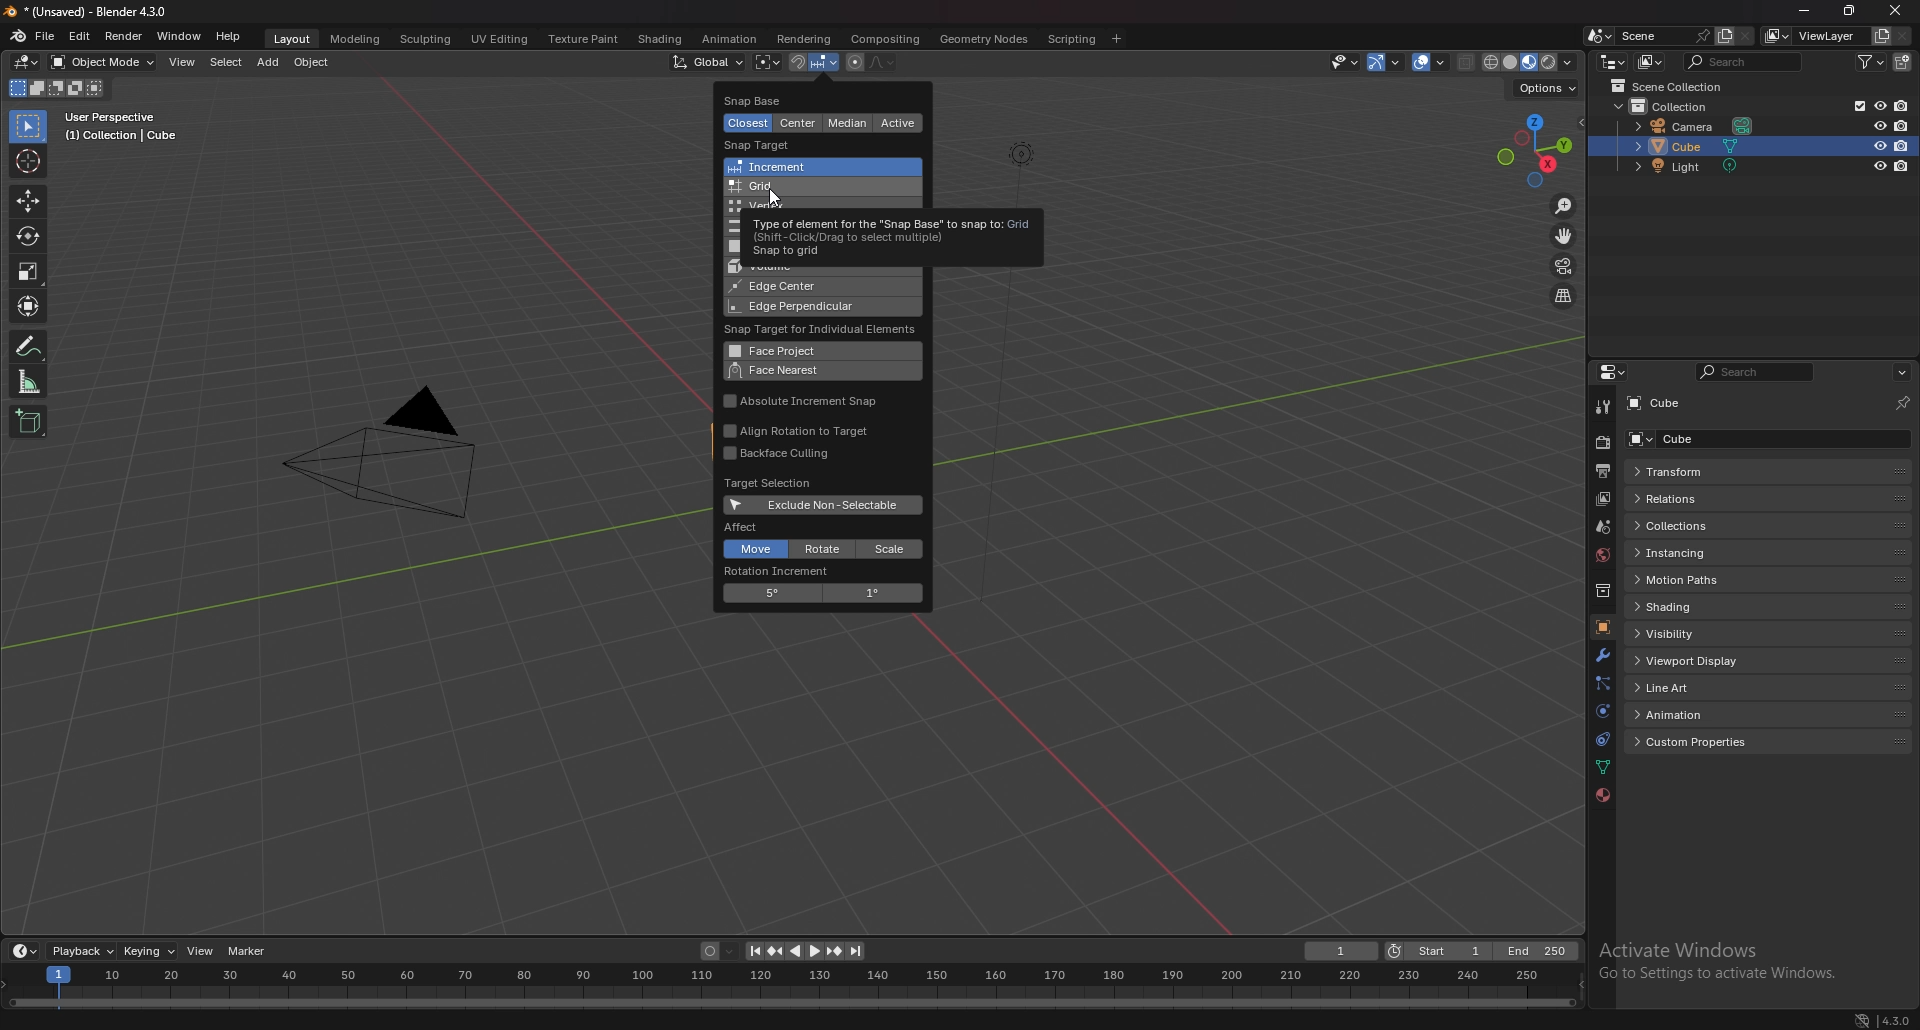  Describe the element at coordinates (770, 594) in the screenshot. I see `5 degree` at that location.